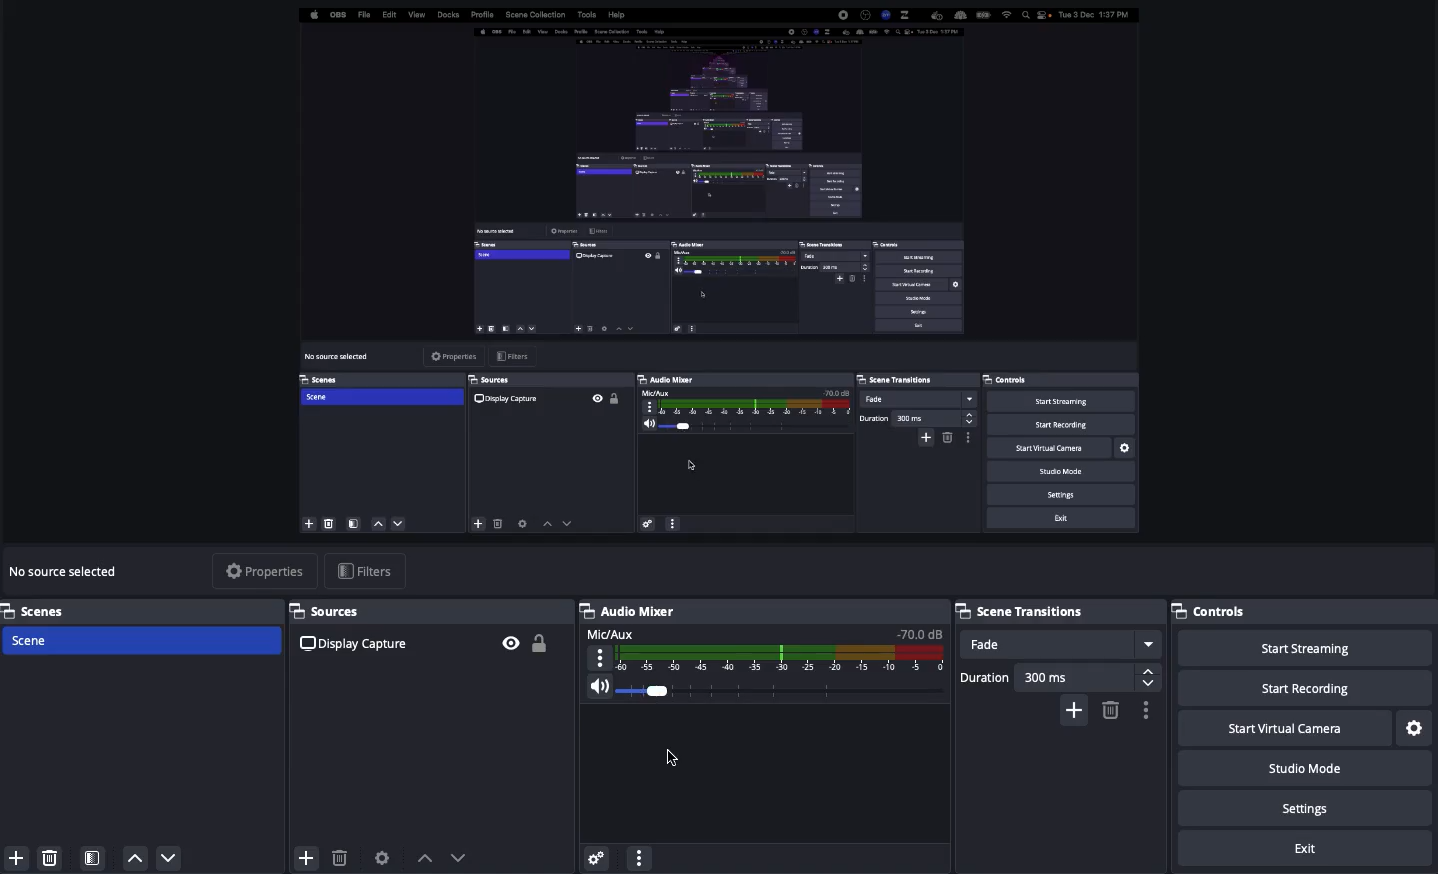 Image resolution: width=1438 pixels, height=874 pixels. What do you see at coordinates (1074, 708) in the screenshot?
I see `Add` at bounding box center [1074, 708].